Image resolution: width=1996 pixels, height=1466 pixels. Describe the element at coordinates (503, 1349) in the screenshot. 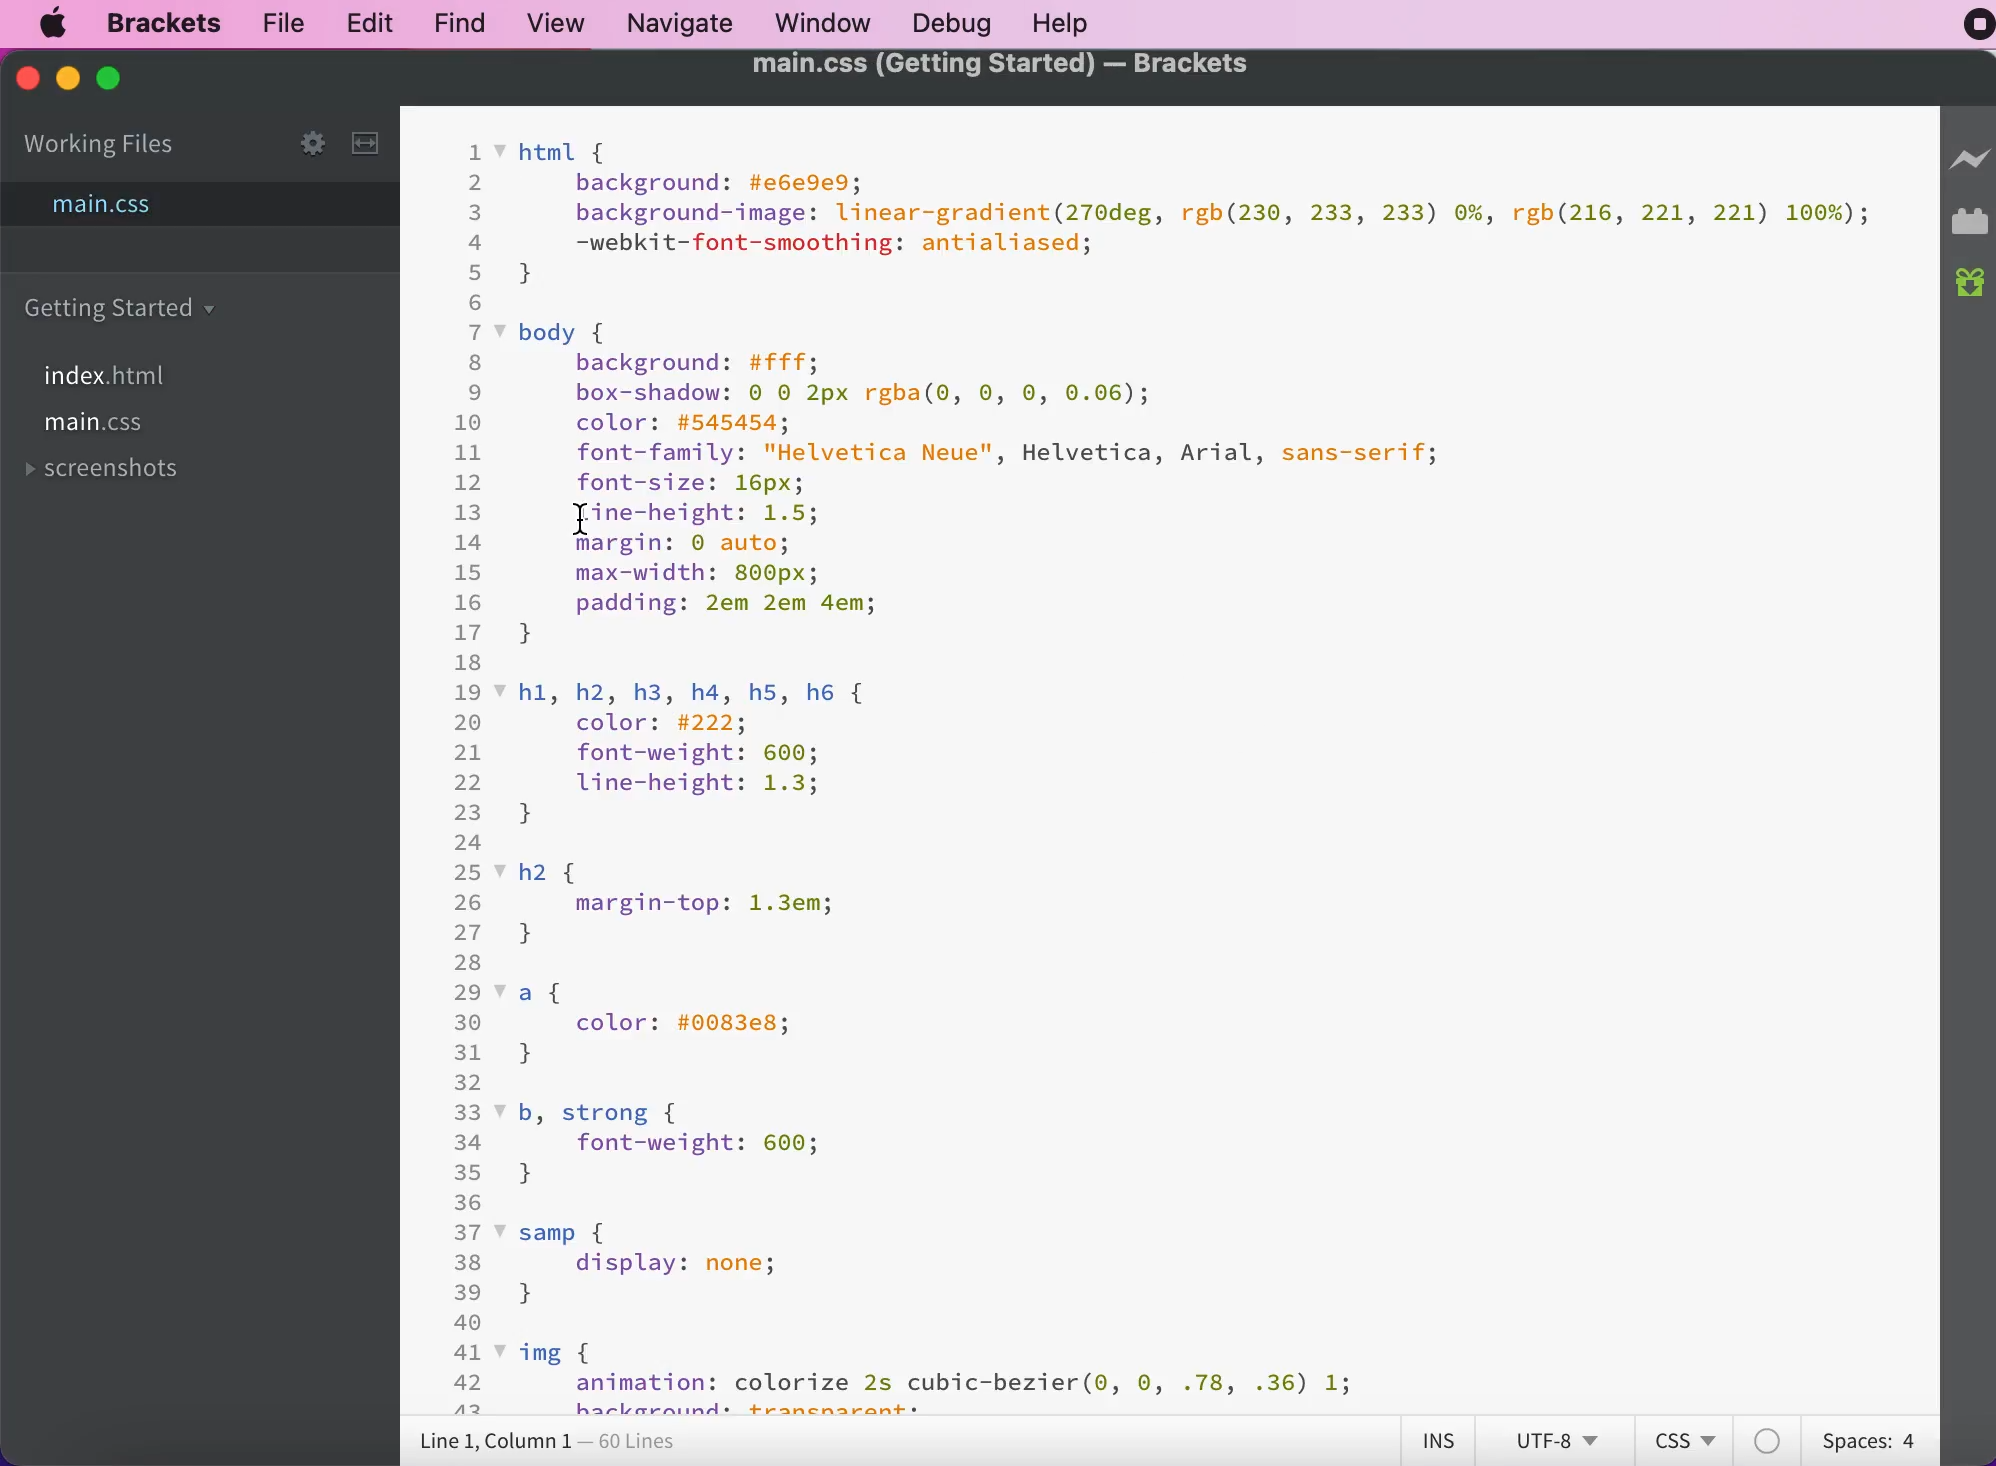

I see `code fold` at that location.